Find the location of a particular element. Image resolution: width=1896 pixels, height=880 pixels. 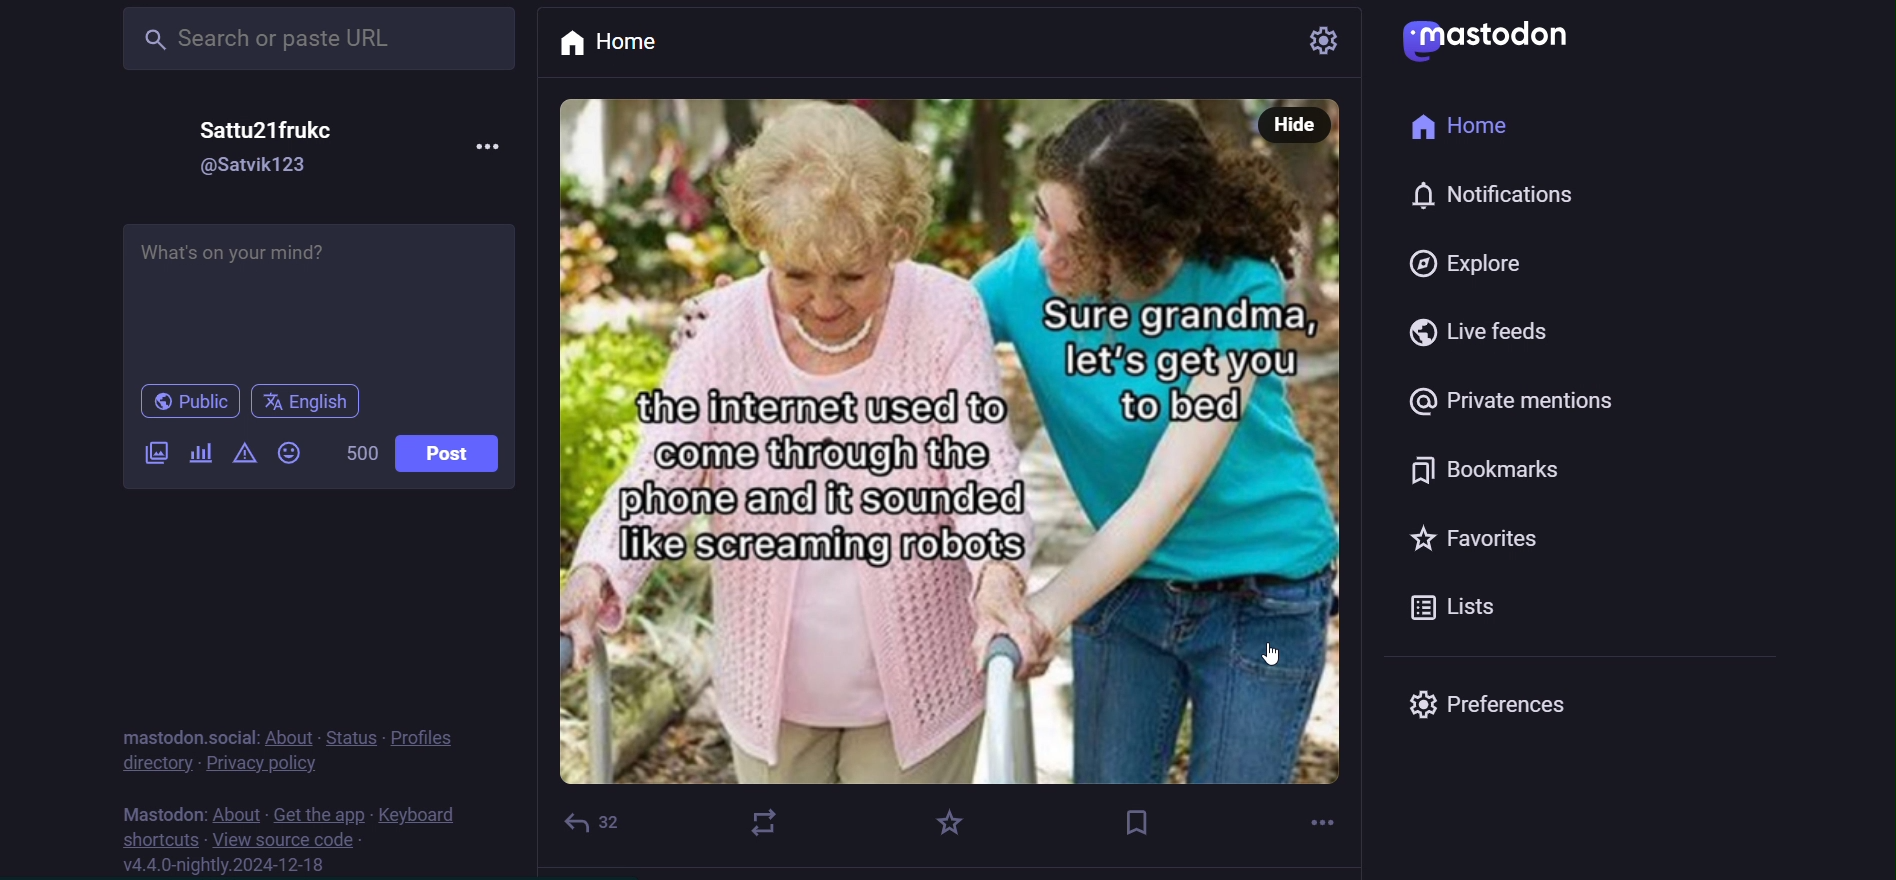

home is located at coordinates (1461, 124).